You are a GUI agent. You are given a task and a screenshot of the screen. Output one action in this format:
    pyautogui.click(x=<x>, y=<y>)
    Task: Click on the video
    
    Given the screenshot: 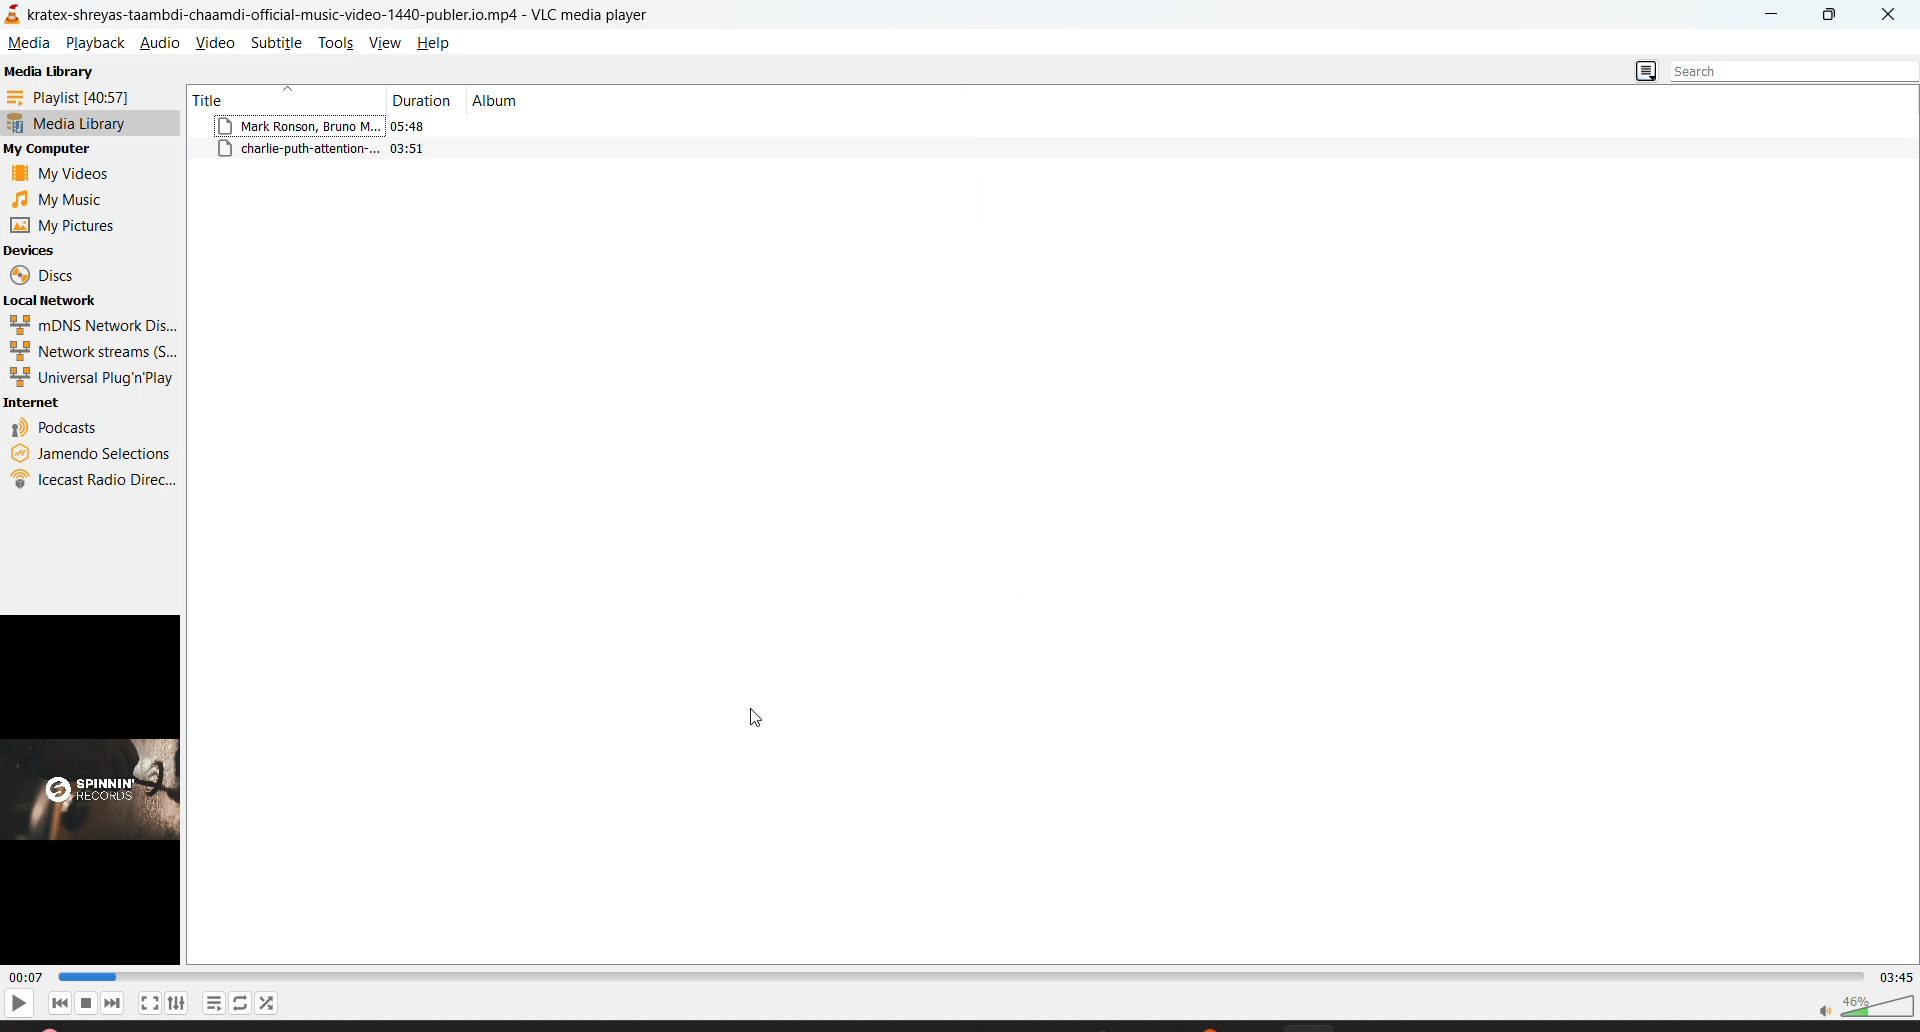 What is the action you would take?
    pyautogui.click(x=216, y=42)
    